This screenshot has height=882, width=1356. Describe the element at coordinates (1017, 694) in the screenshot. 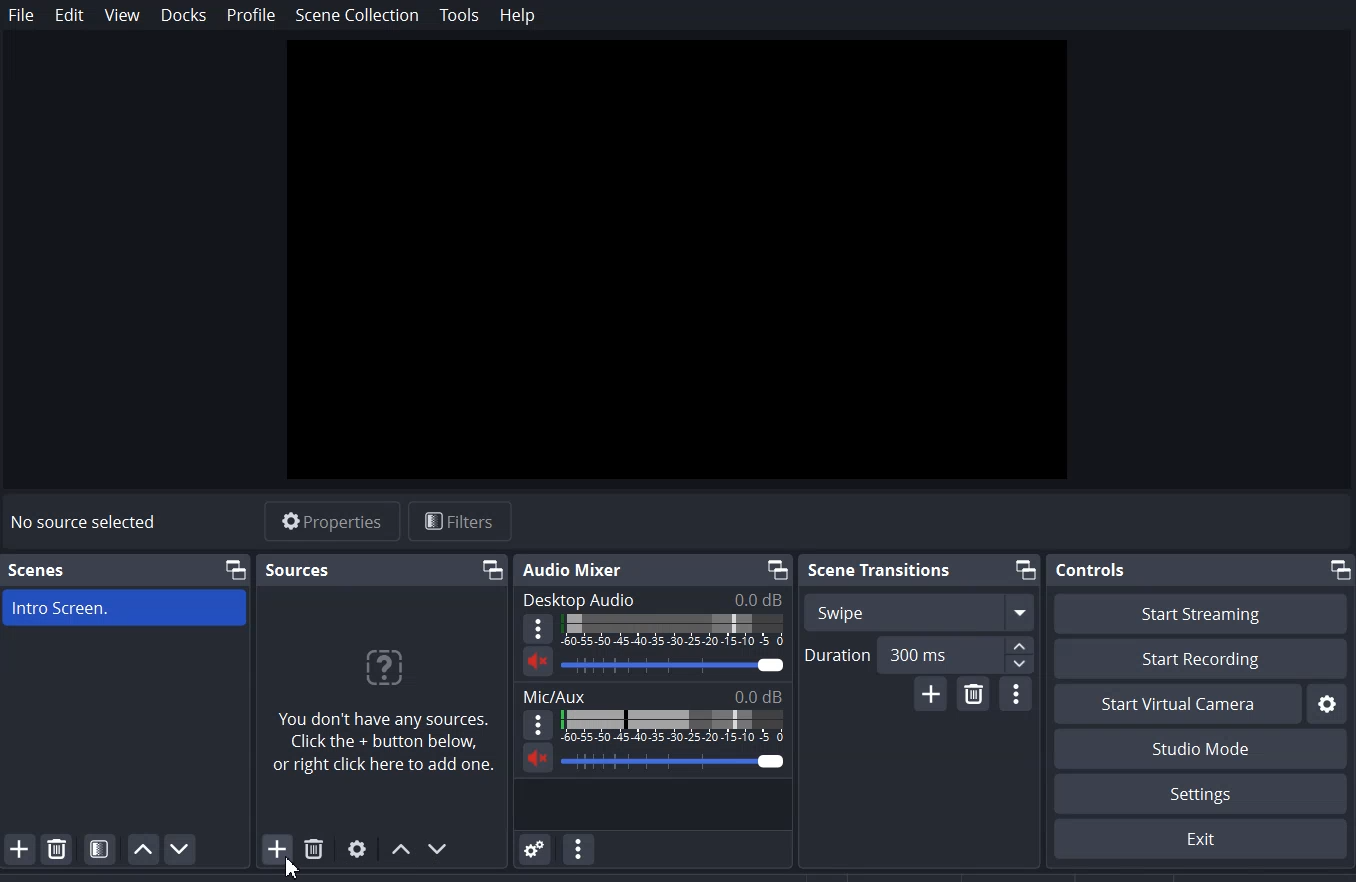

I see `Transition Properties` at that location.